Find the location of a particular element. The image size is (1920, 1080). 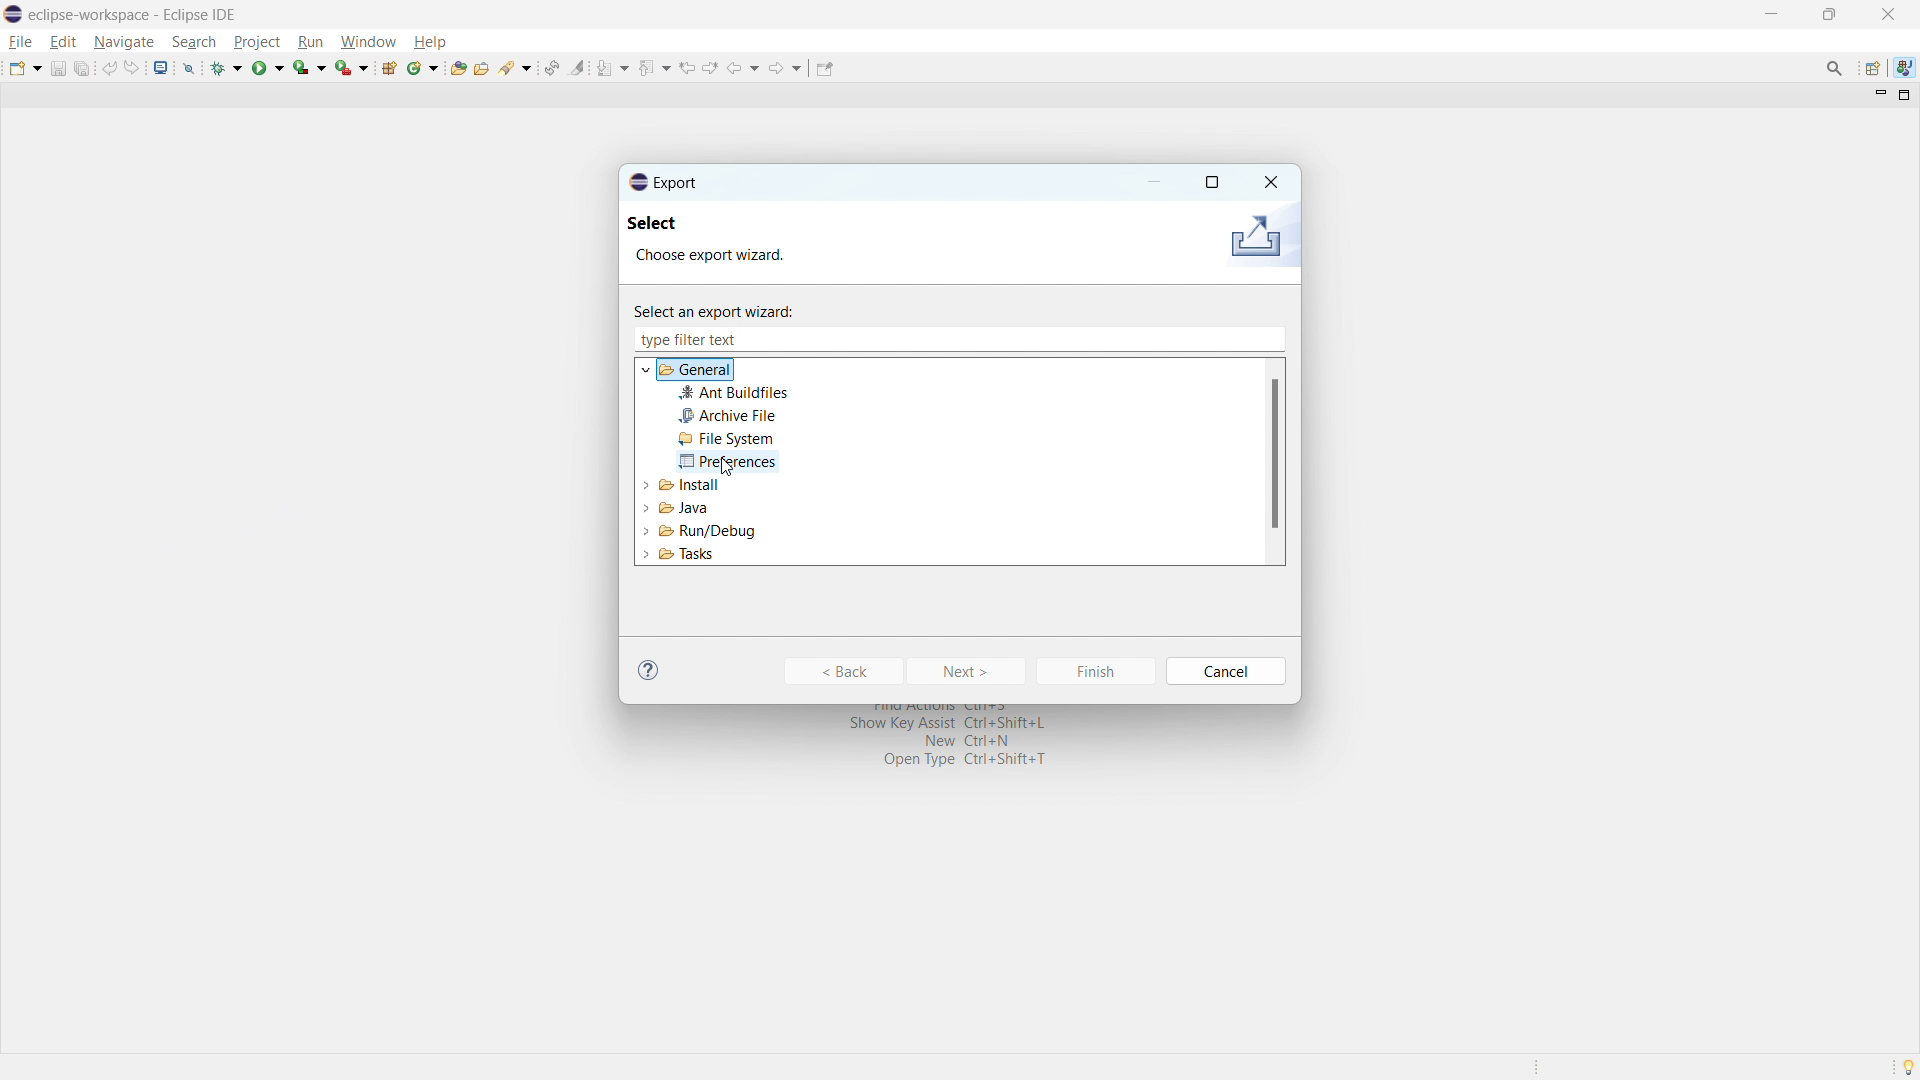

view next location is located at coordinates (711, 67).